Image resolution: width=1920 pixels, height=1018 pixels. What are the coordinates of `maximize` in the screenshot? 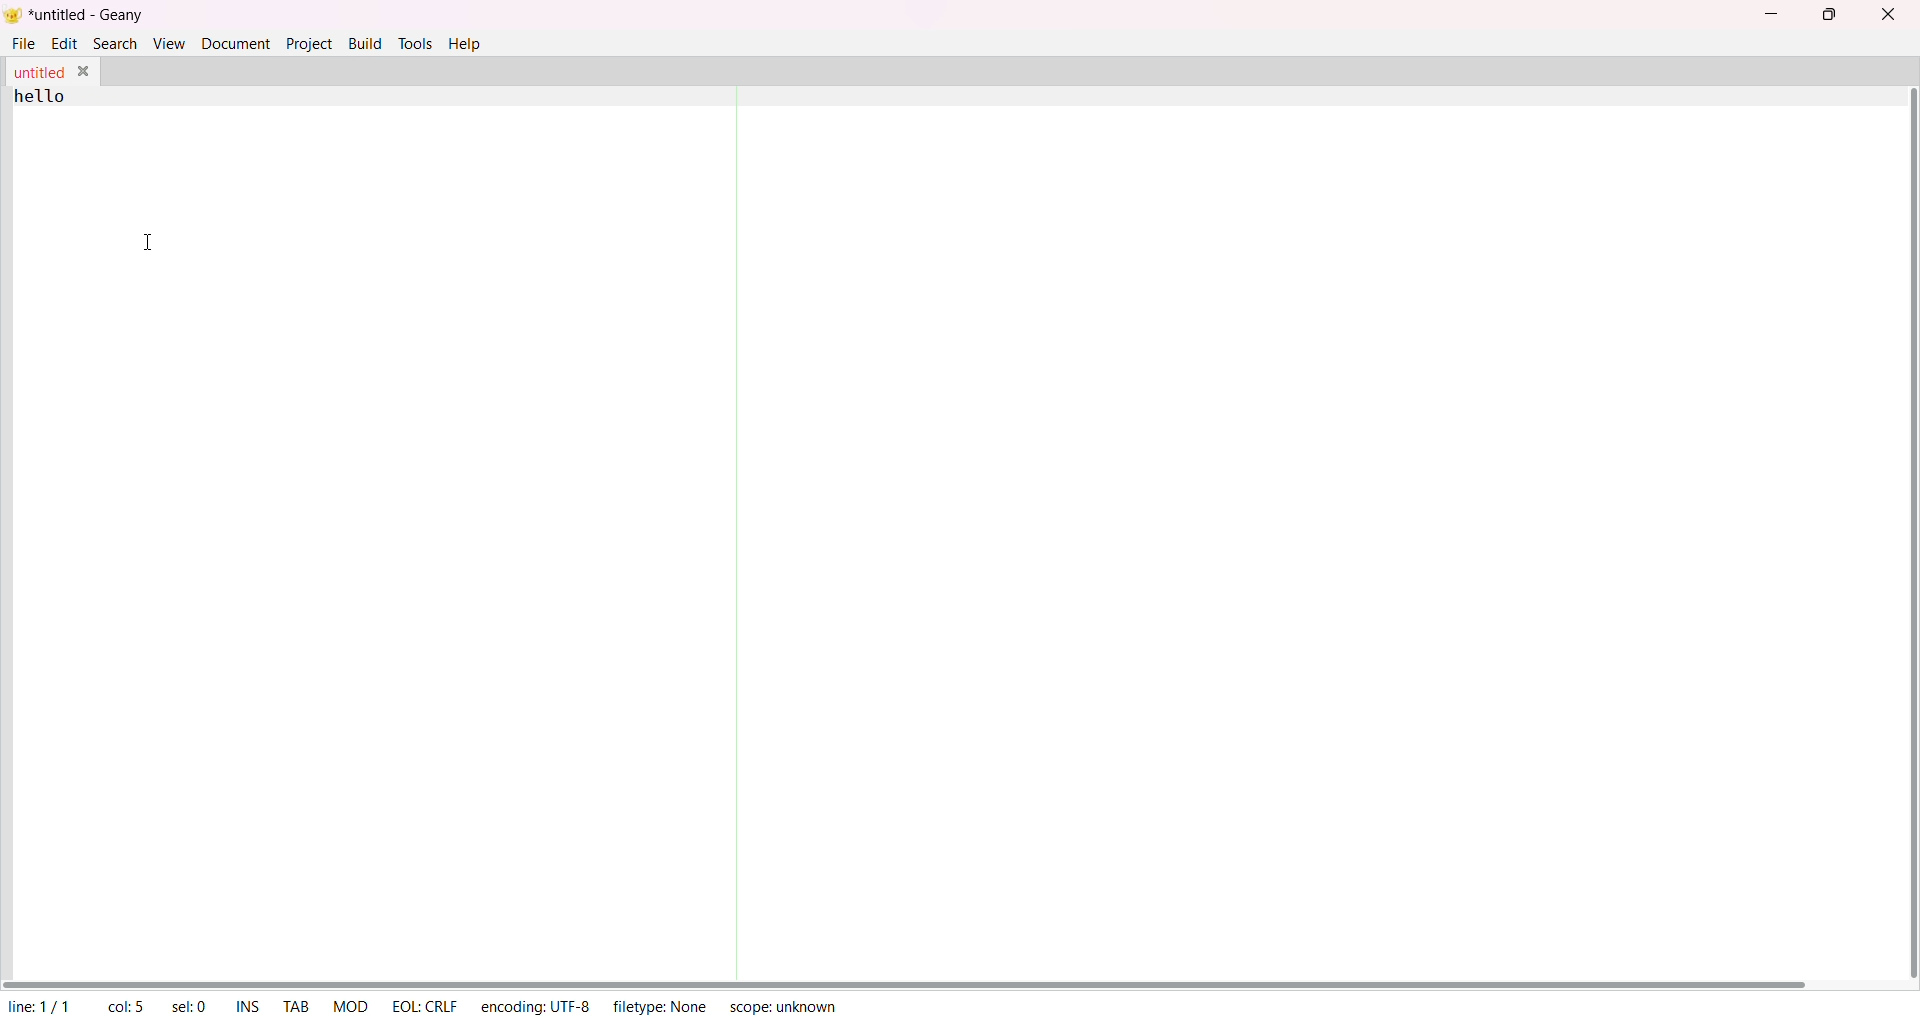 It's located at (1836, 16).